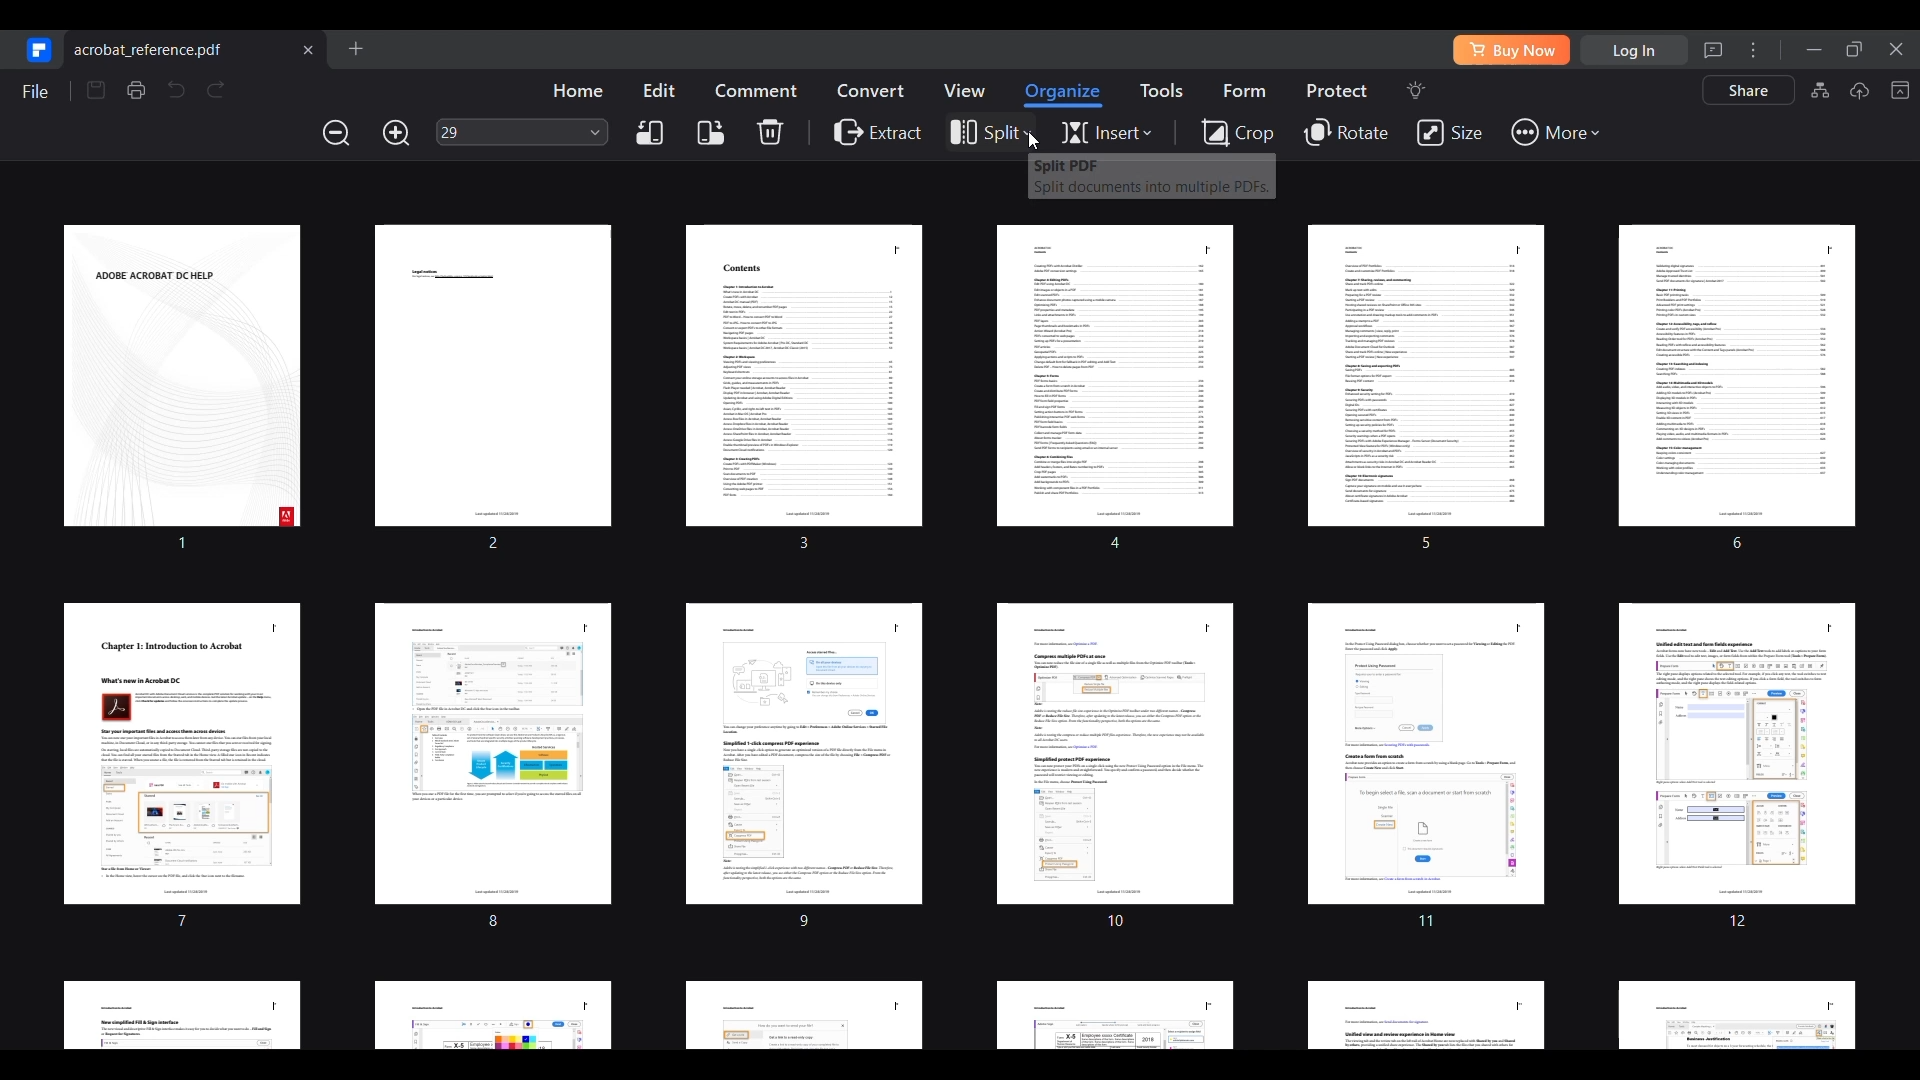 The width and height of the screenshot is (1920, 1080). What do you see at coordinates (36, 49) in the screenshot?
I see `Go to start page` at bounding box center [36, 49].